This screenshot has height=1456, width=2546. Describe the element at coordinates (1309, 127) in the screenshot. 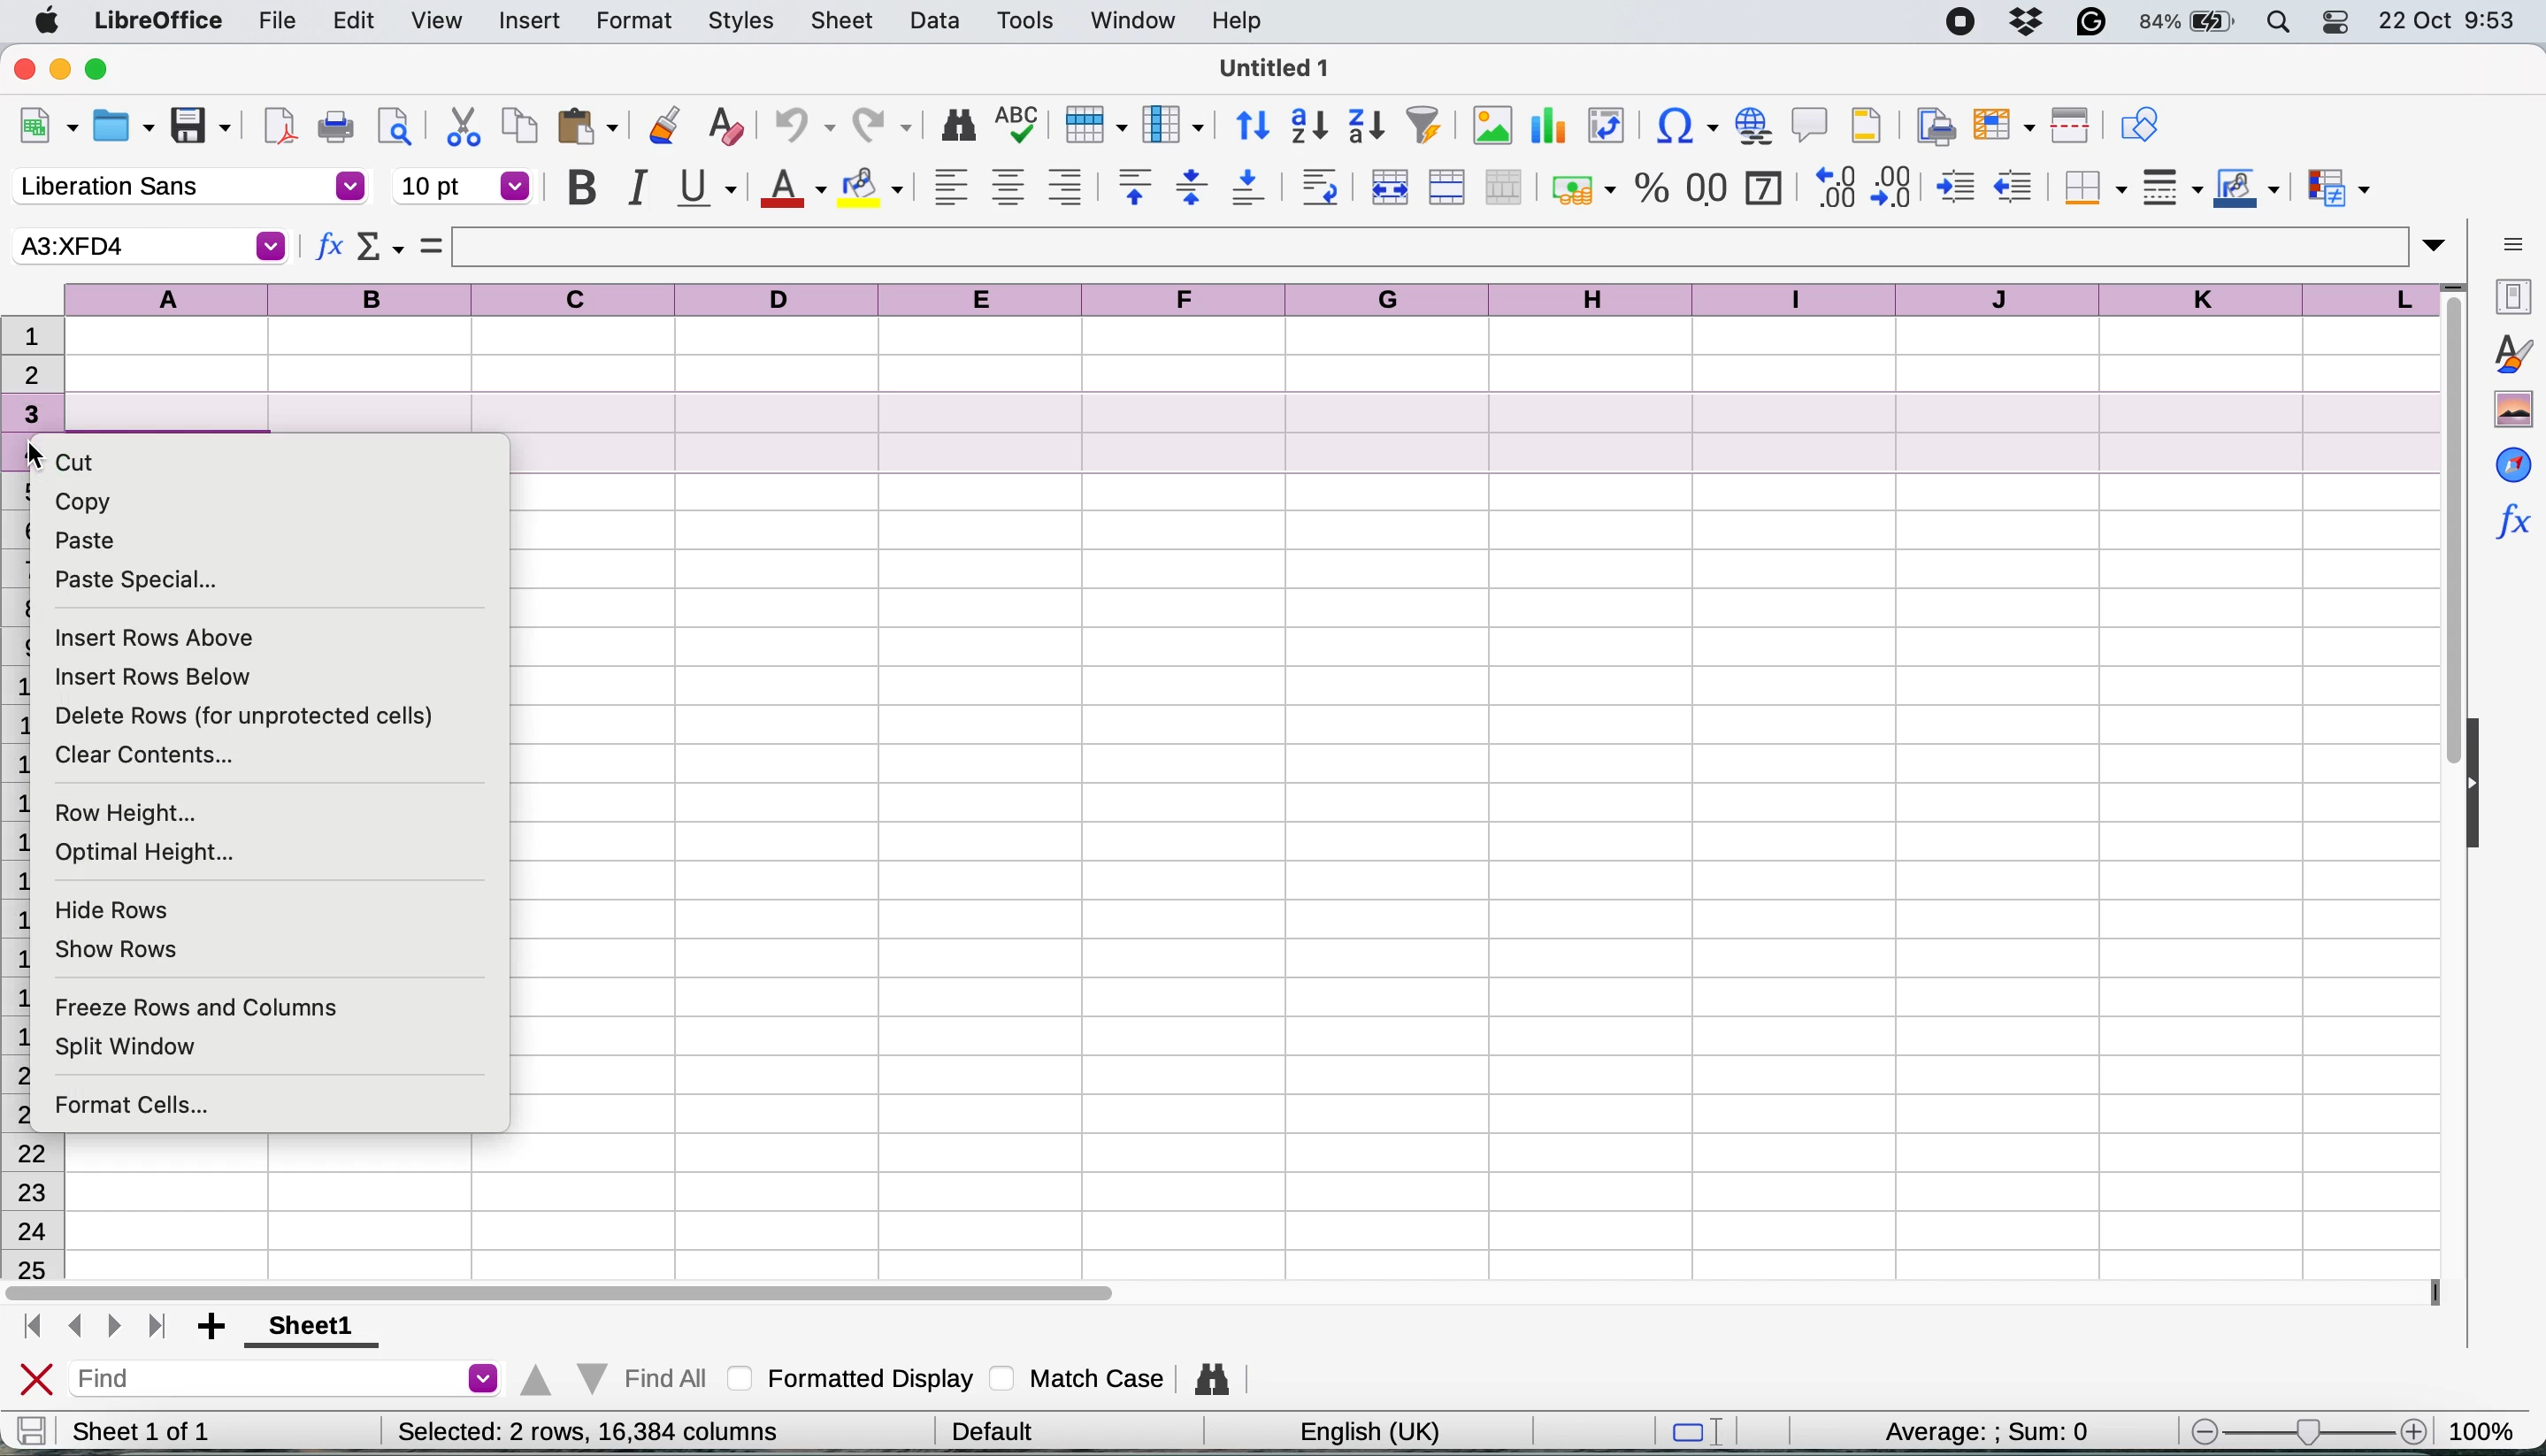

I see `sort ascending` at that location.